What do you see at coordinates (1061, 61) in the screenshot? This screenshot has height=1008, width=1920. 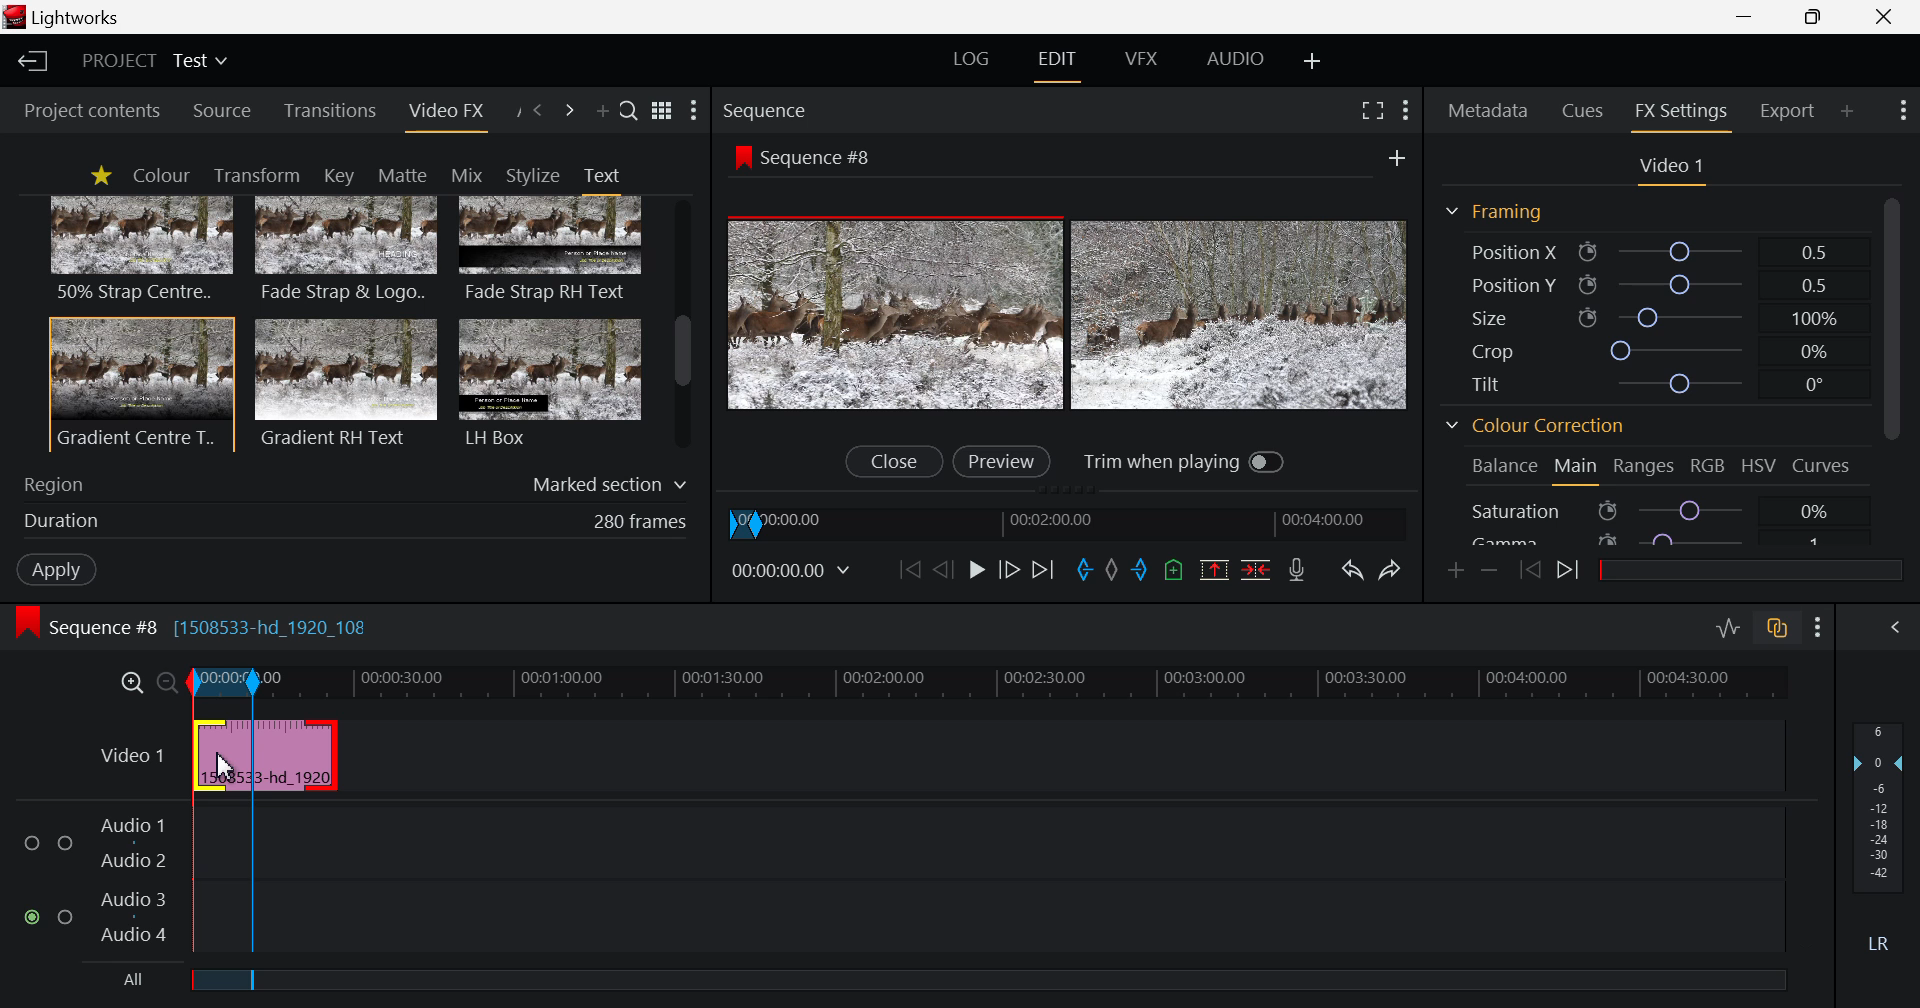 I see `EDIT Layout` at bounding box center [1061, 61].